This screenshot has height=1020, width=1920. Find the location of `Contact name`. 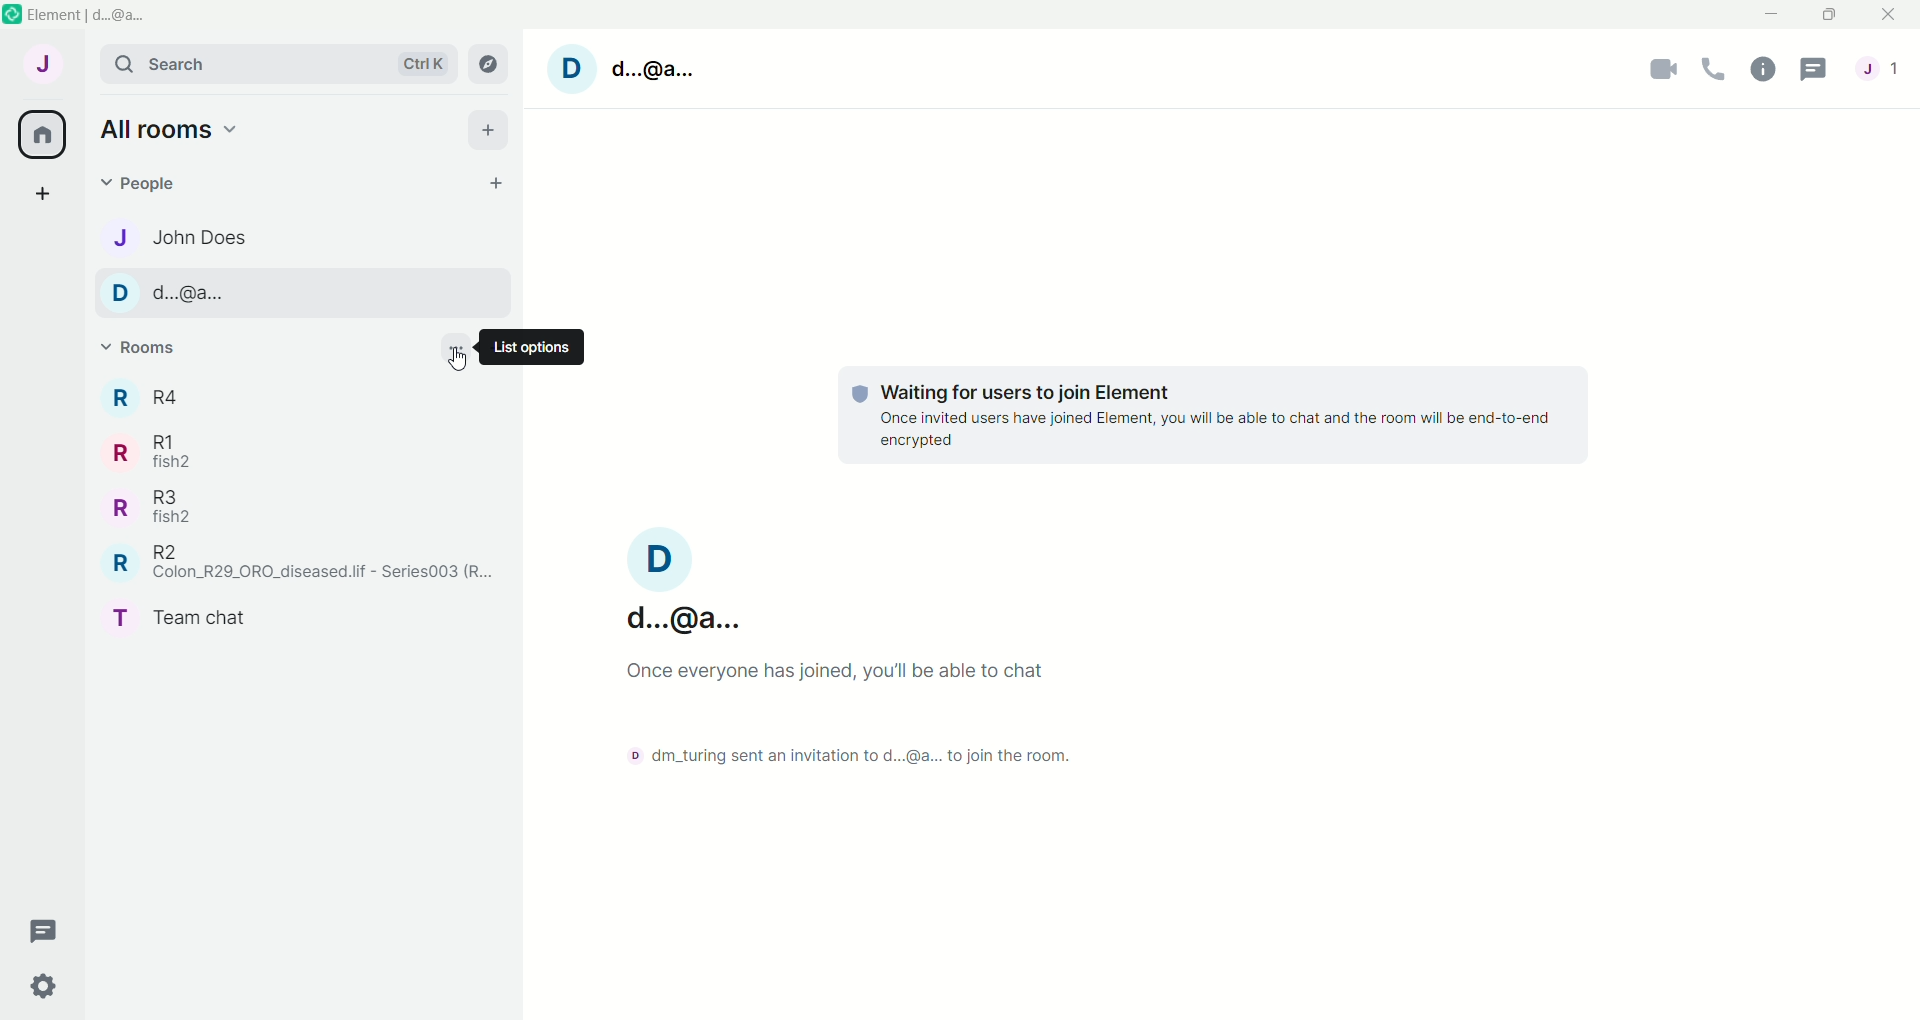

Contact name is located at coordinates (217, 291).